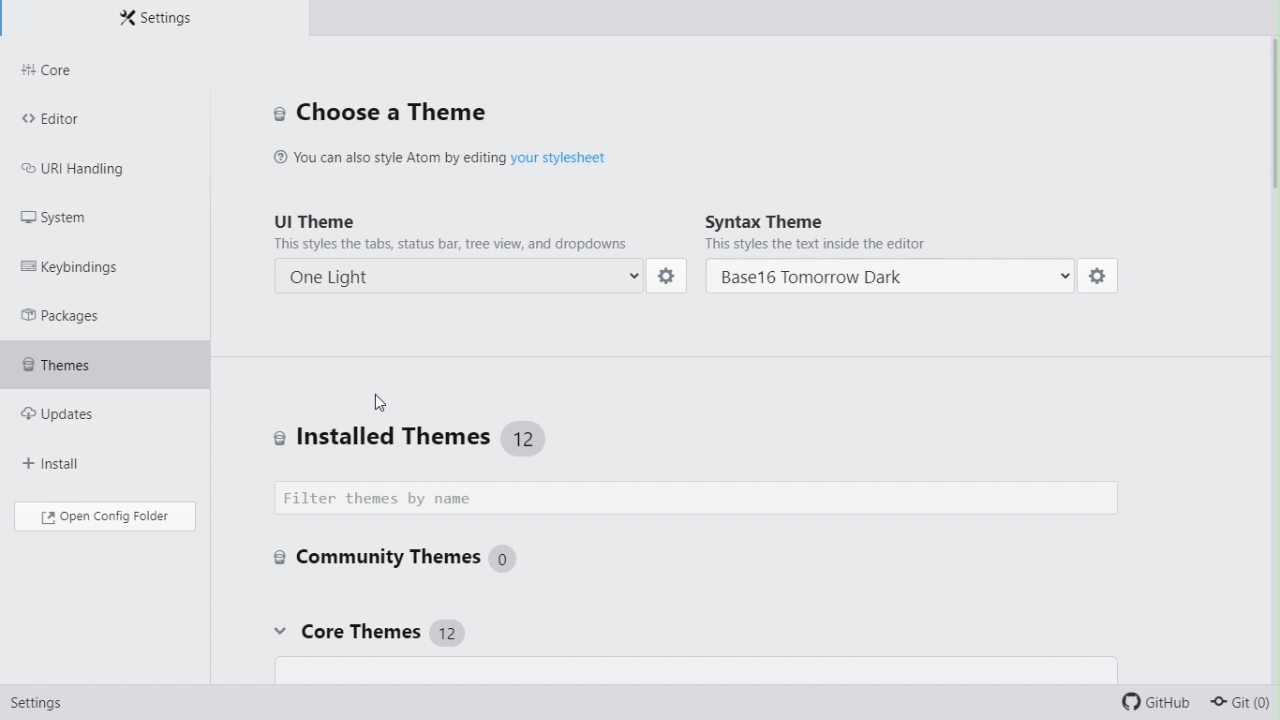 The width and height of the screenshot is (1280, 720). What do you see at coordinates (388, 156) in the screenshot?
I see `‘You can also style Atom by editing` at bounding box center [388, 156].